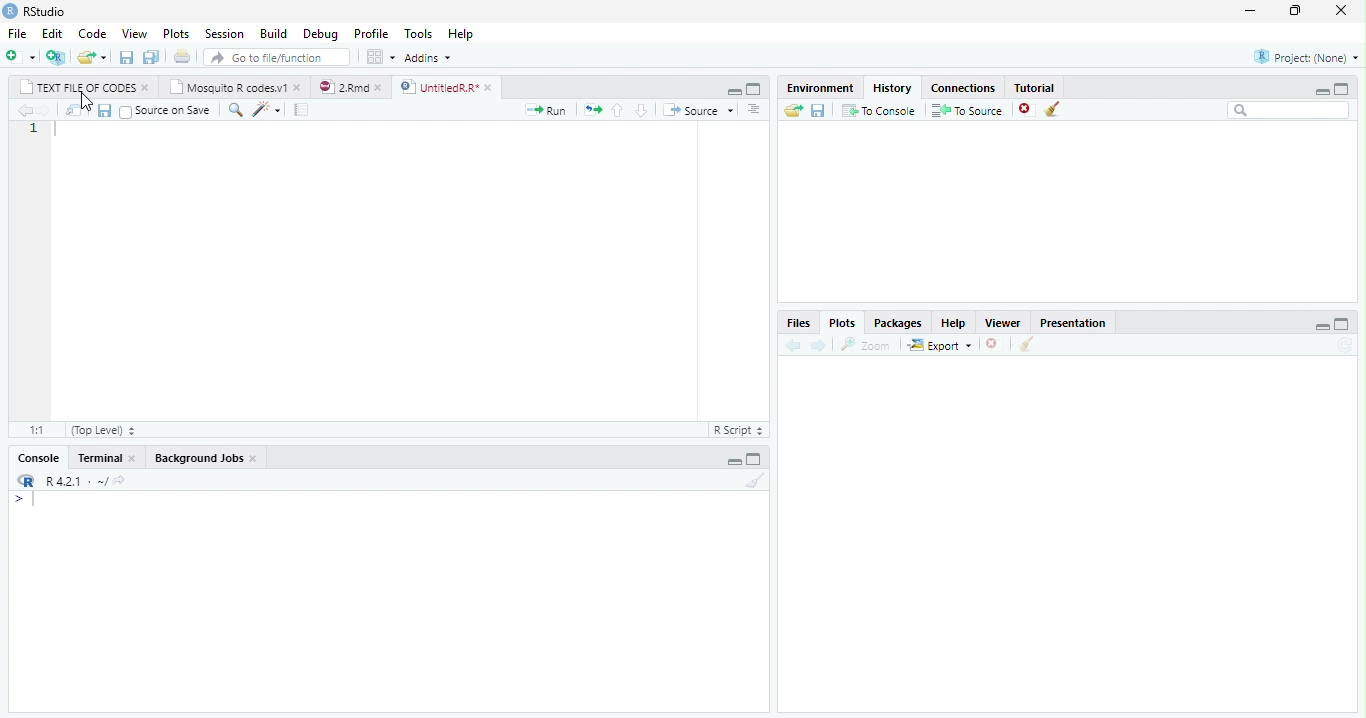 The height and width of the screenshot is (718, 1366). Describe the element at coordinates (817, 110) in the screenshot. I see `save history ` at that location.